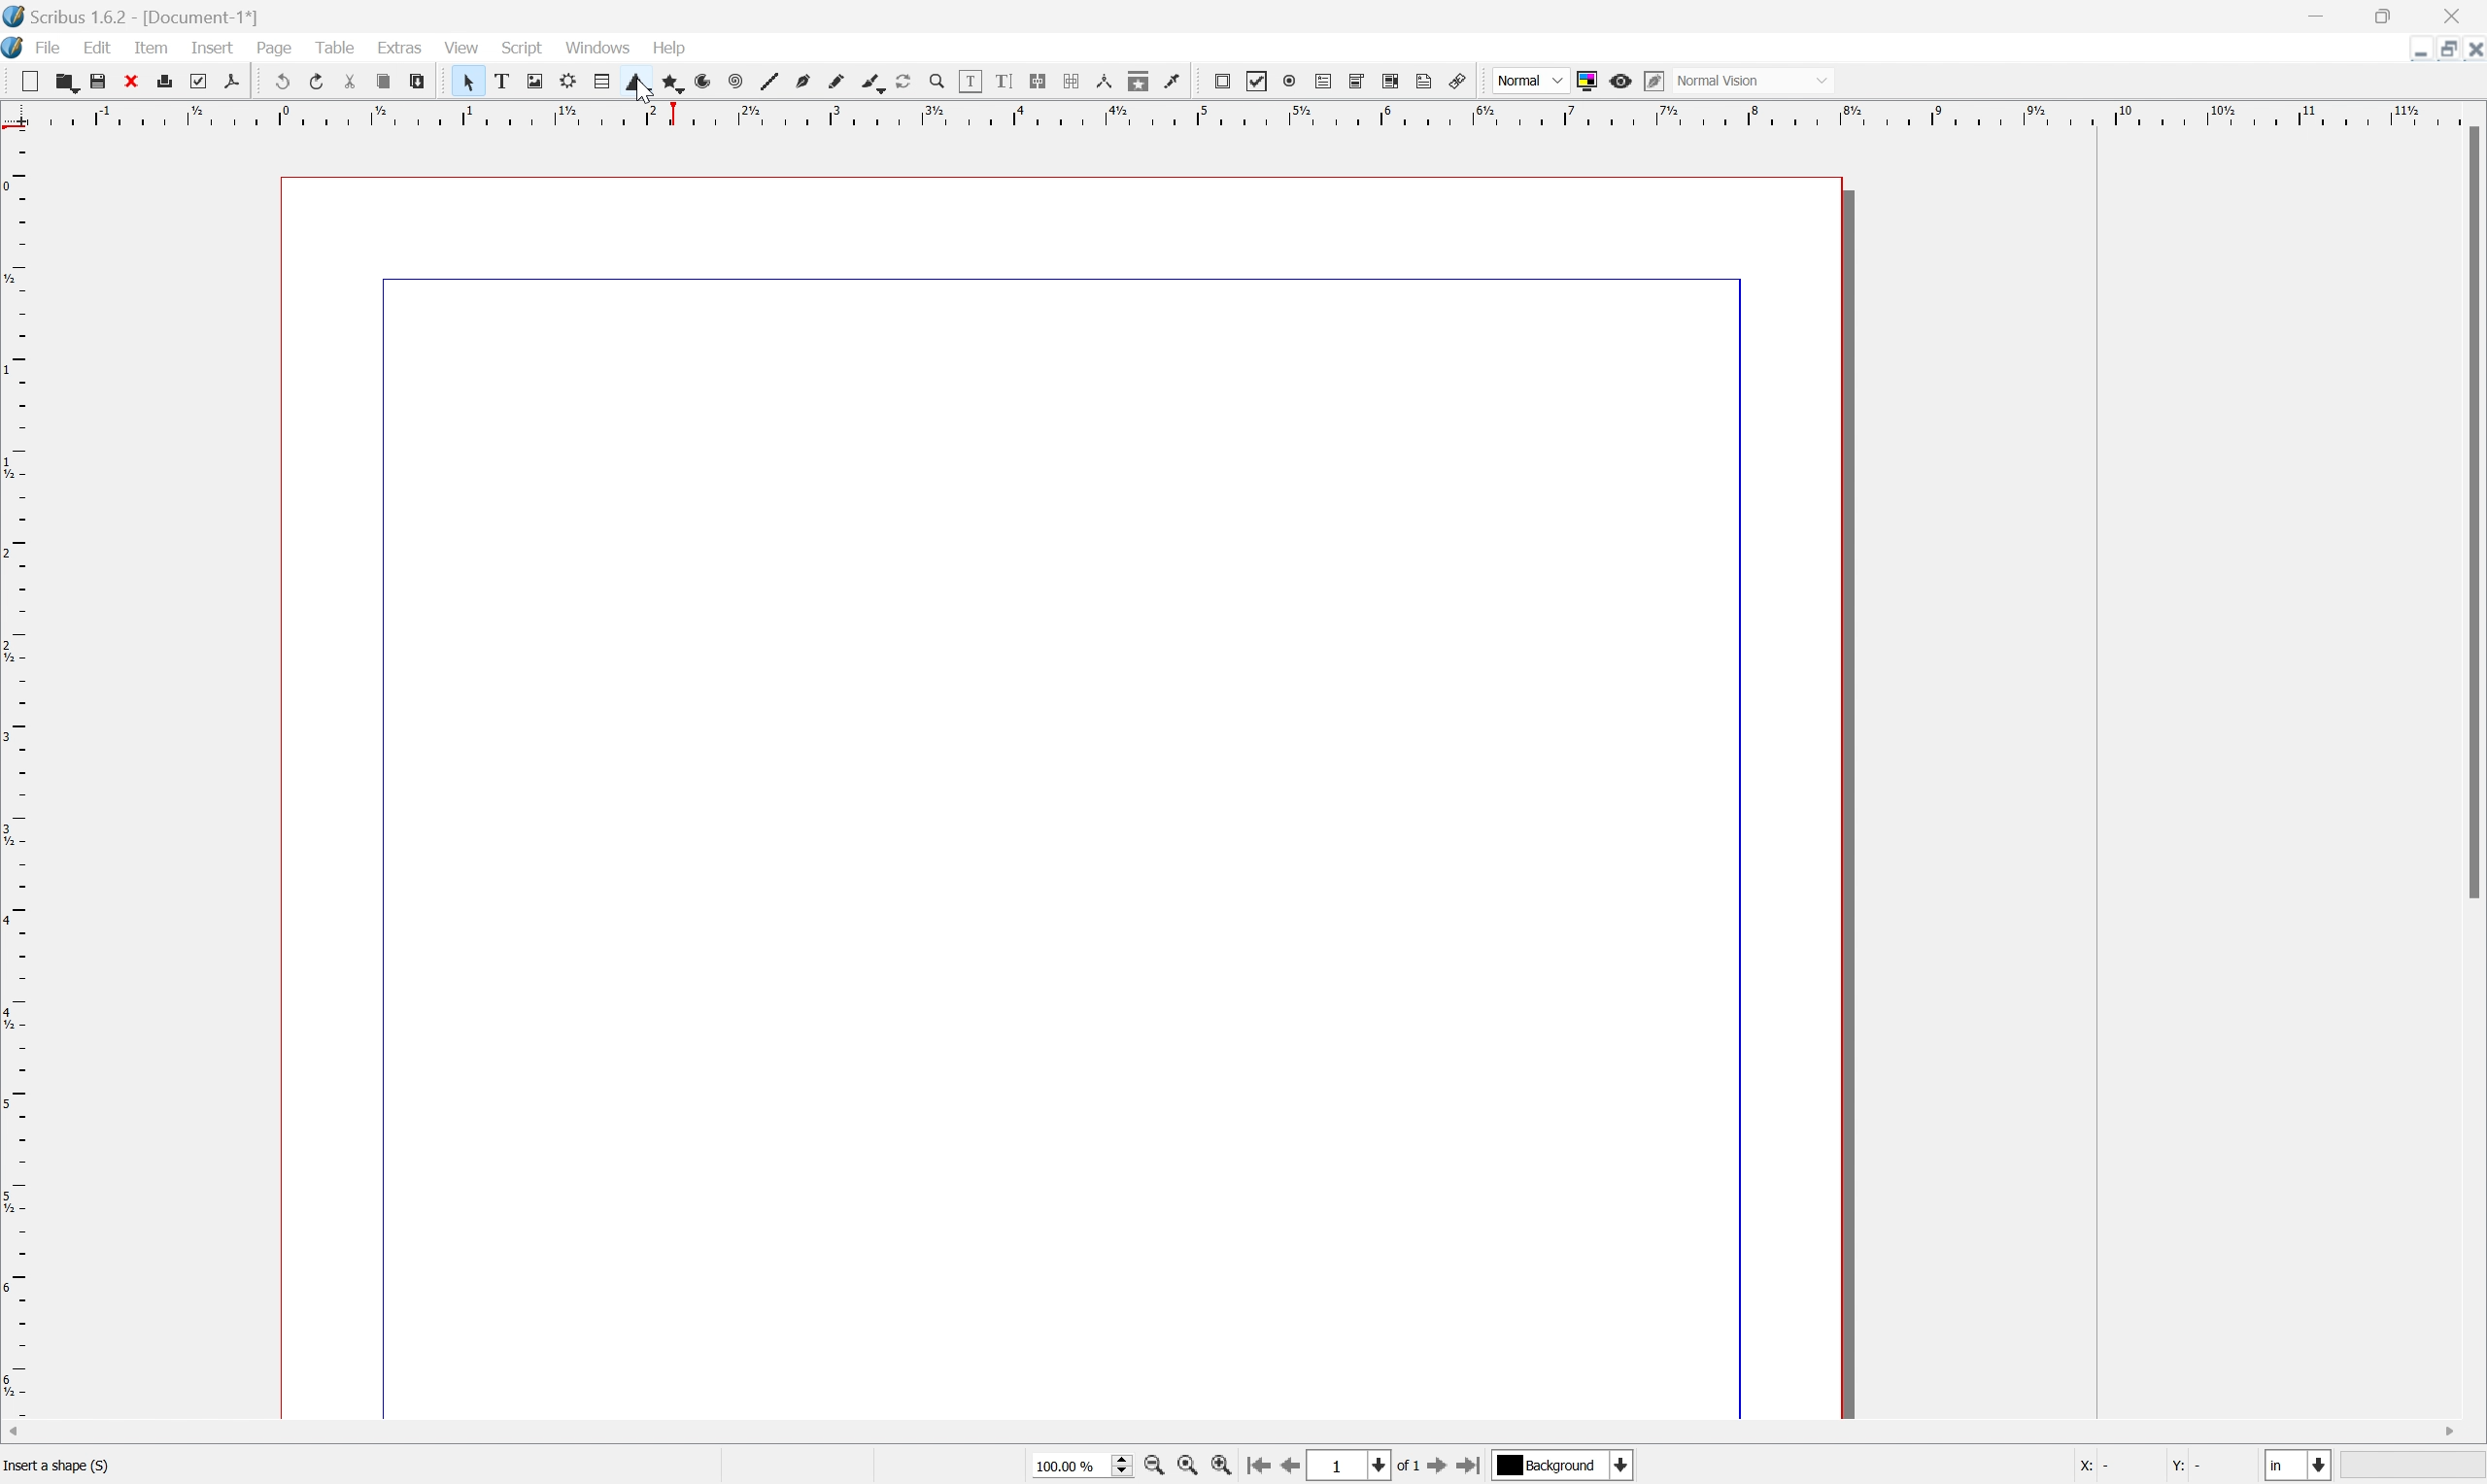  What do you see at coordinates (1034, 81) in the screenshot?
I see `Link Text frames` at bounding box center [1034, 81].